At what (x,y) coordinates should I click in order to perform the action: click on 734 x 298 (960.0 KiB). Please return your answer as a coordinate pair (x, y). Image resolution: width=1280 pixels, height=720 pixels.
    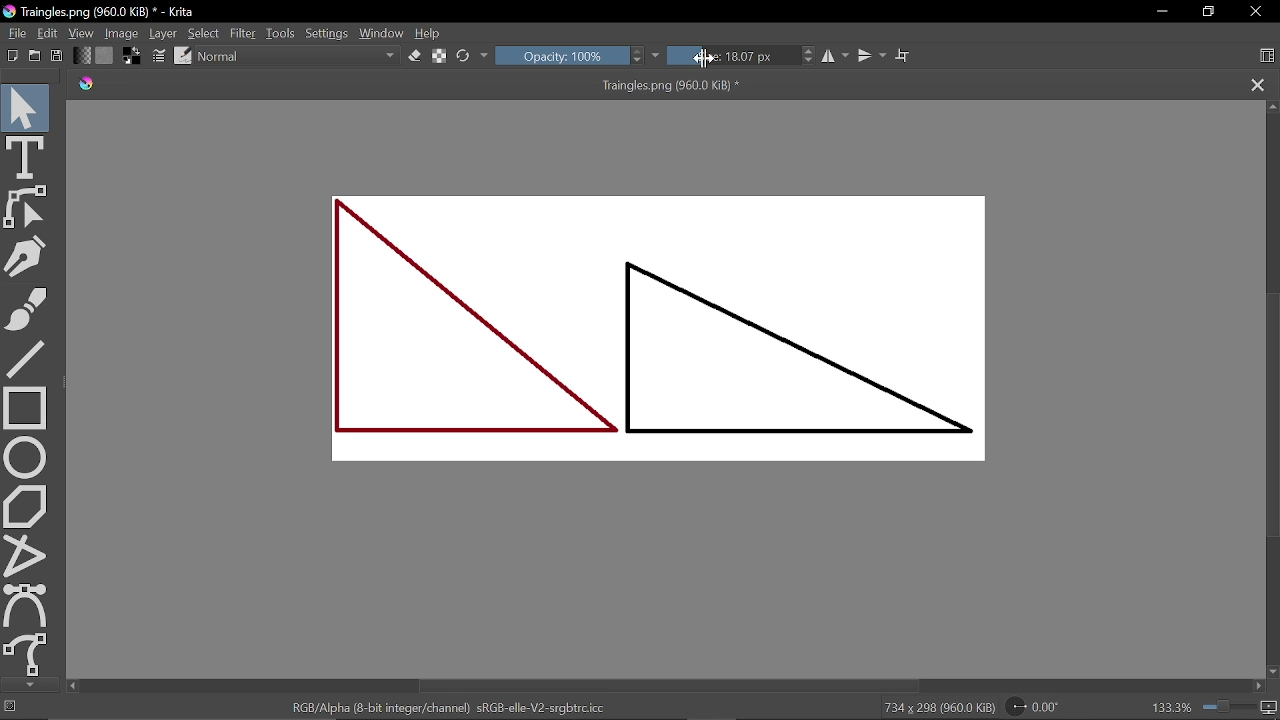
    Looking at the image, I should click on (935, 706).